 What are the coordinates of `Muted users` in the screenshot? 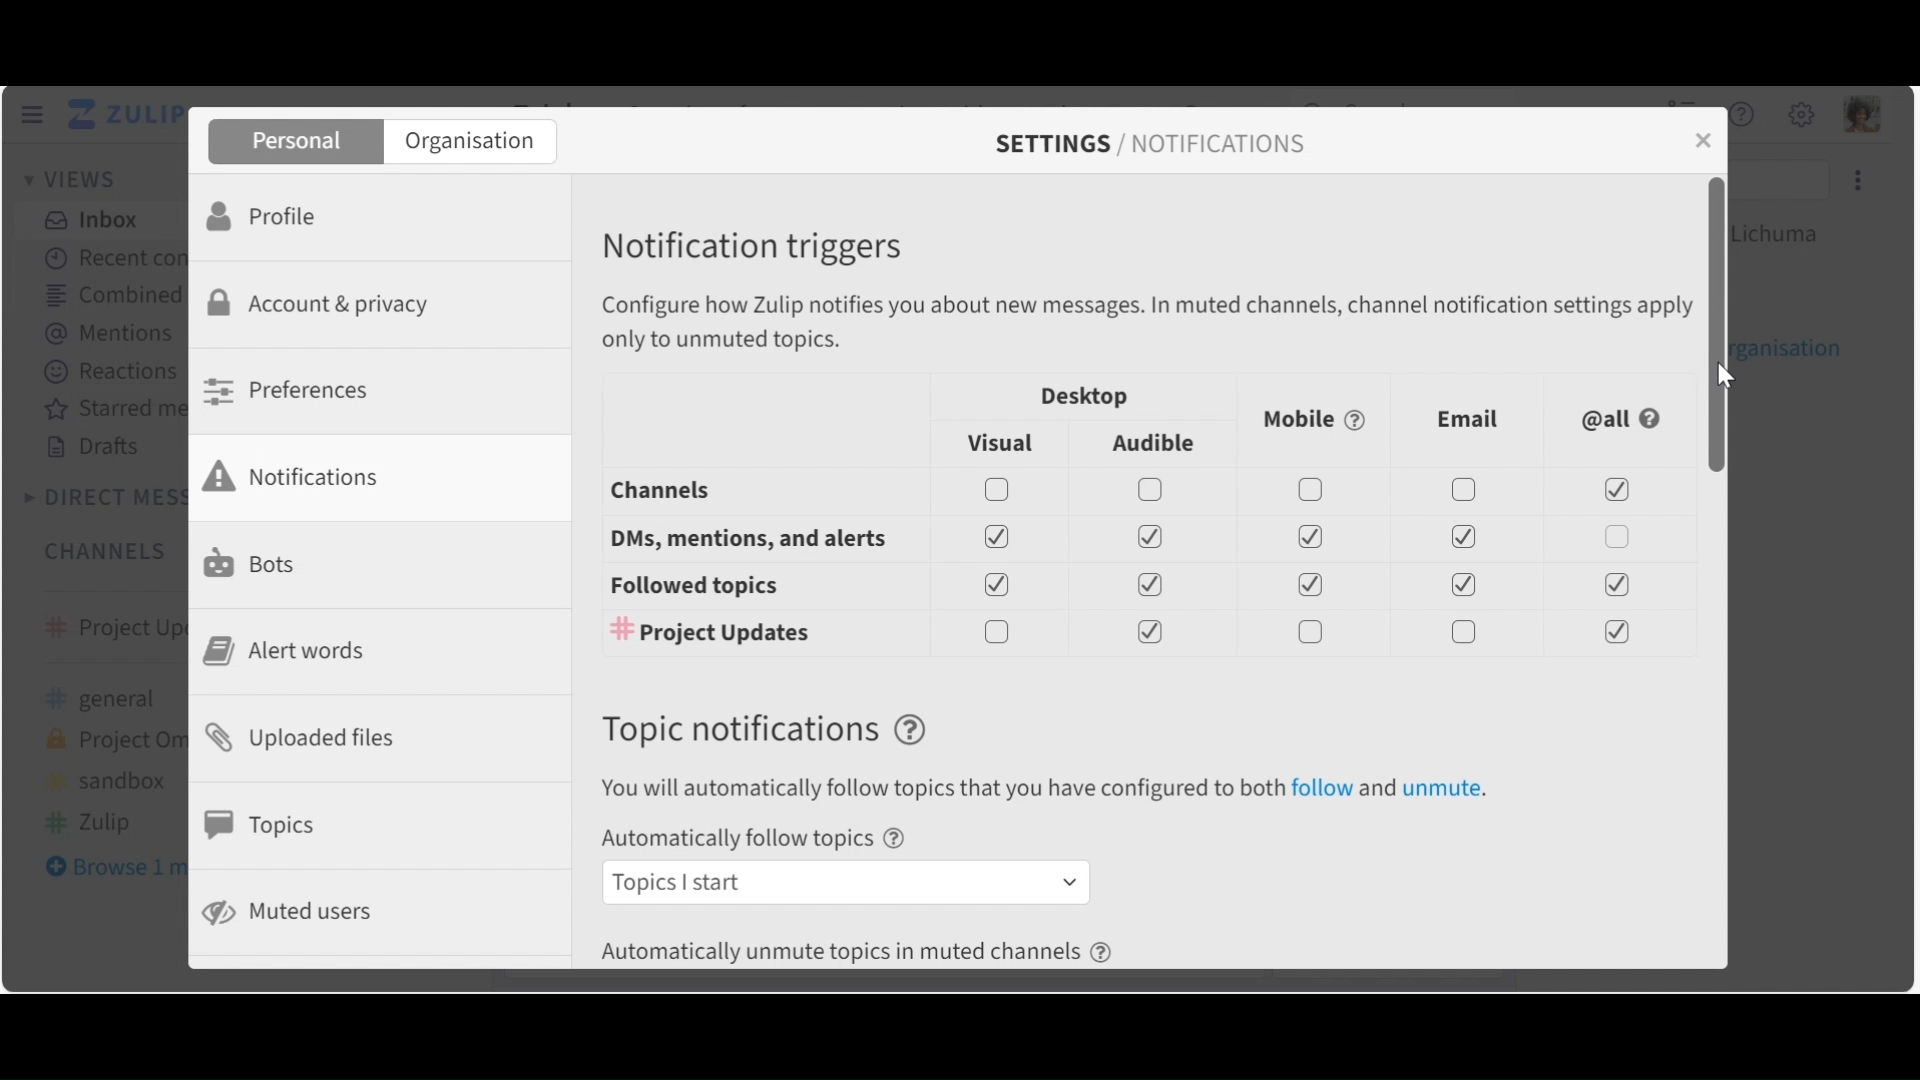 It's located at (291, 912).